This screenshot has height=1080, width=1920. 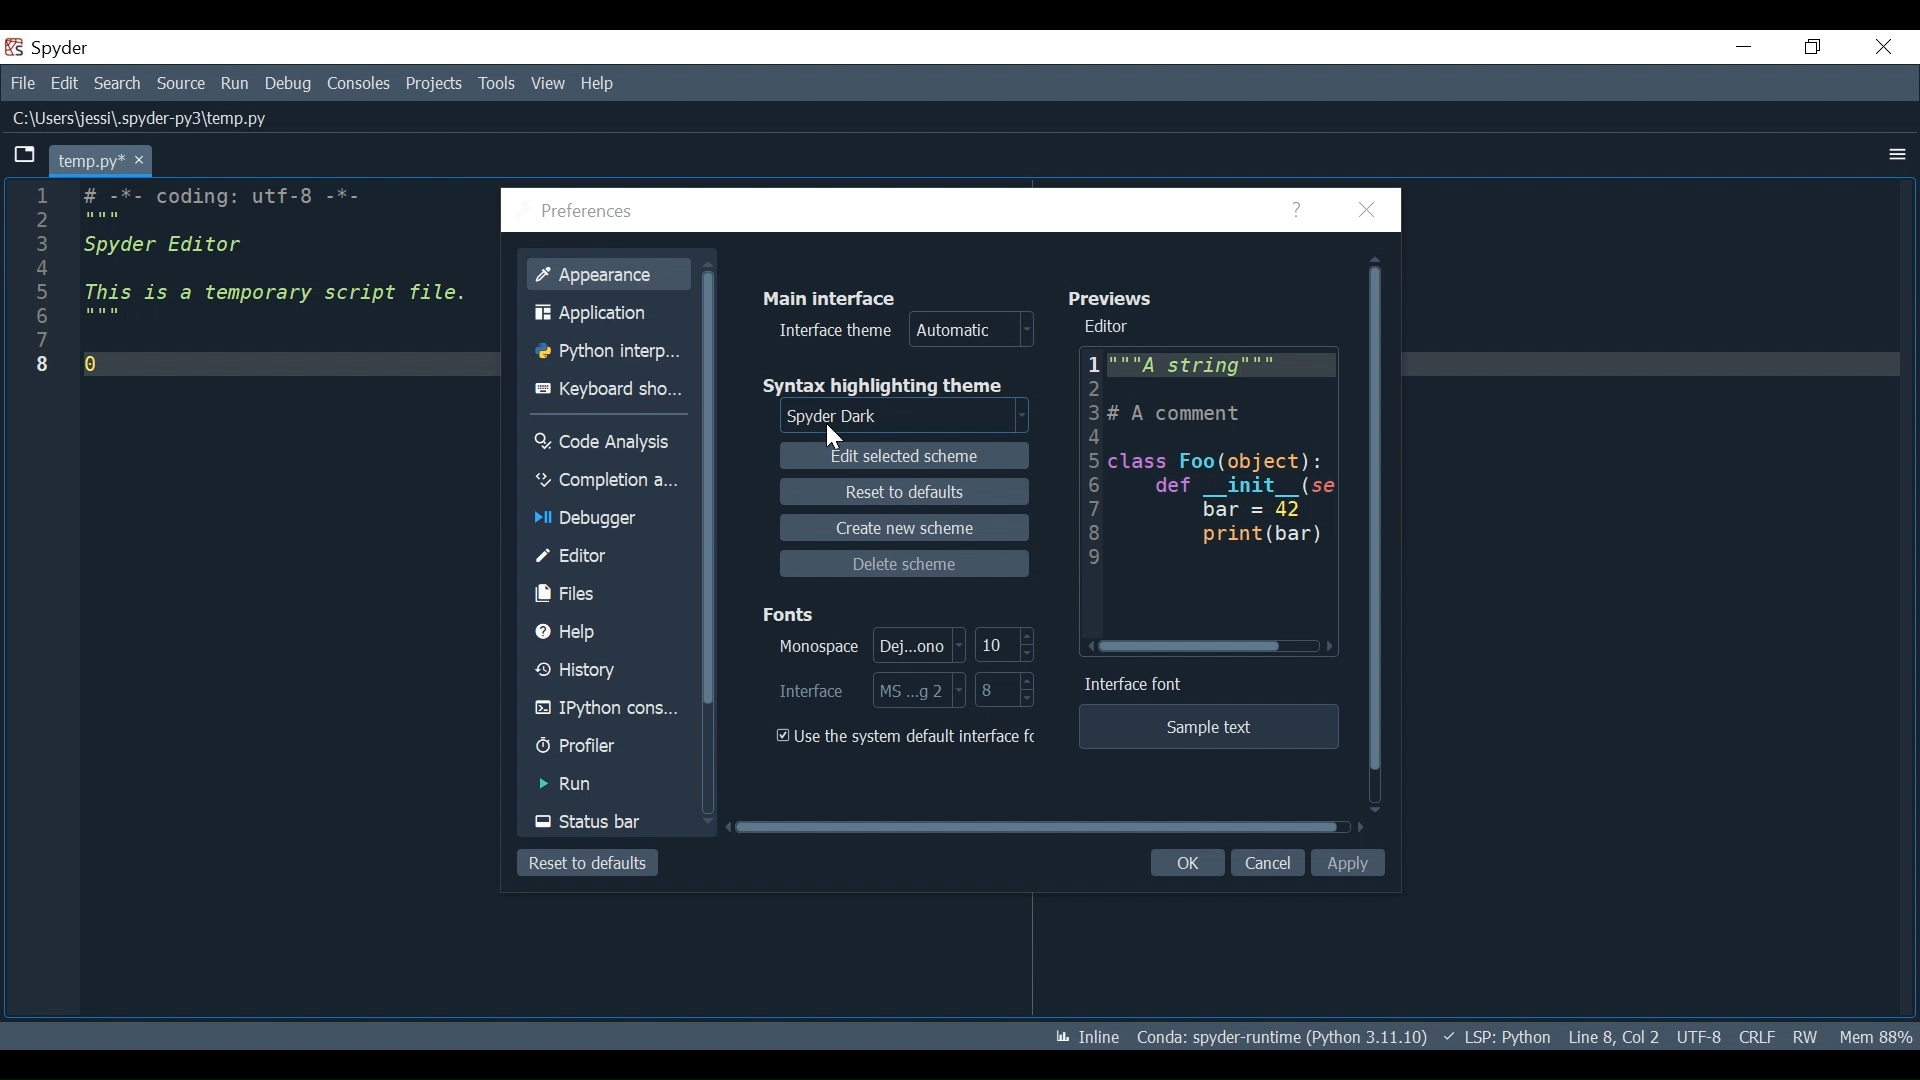 I want to click on Fonts, so click(x=790, y=614).